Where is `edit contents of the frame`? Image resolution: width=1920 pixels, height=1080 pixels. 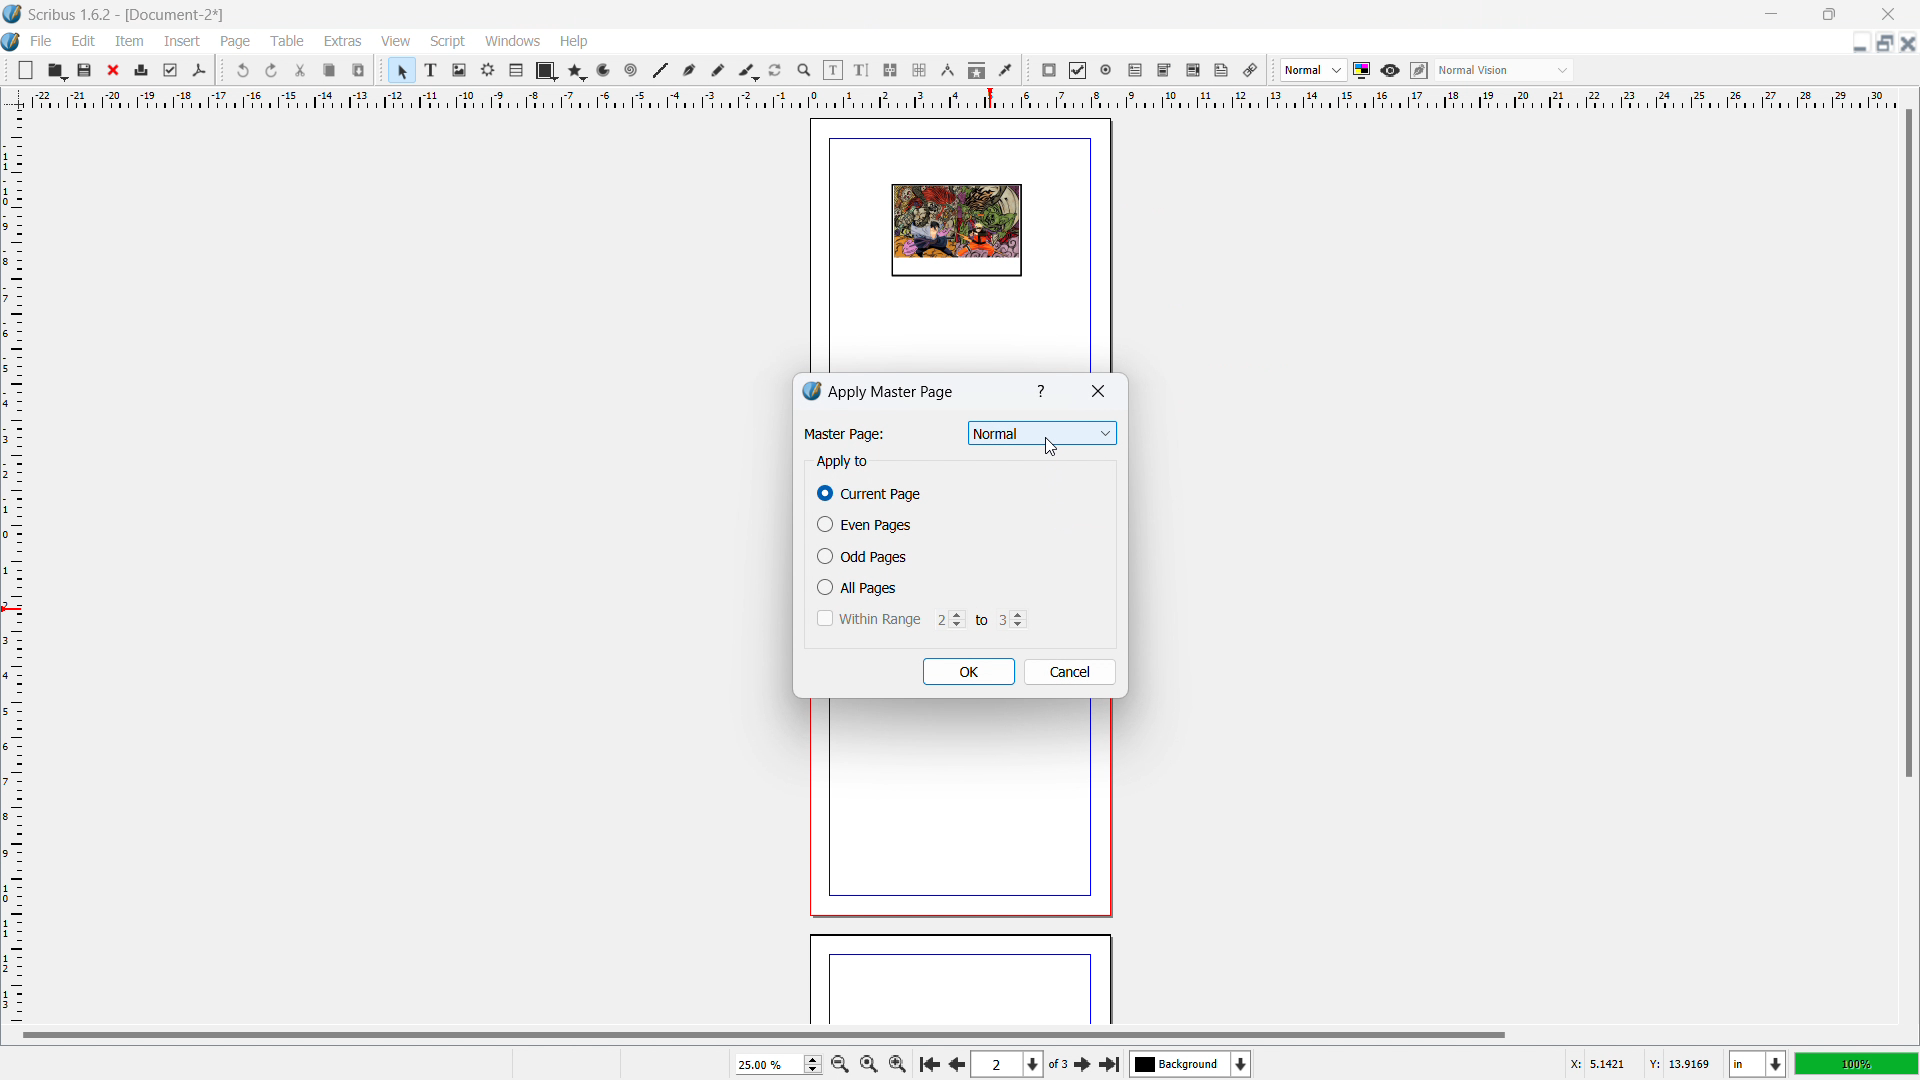 edit contents of the frame is located at coordinates (833, 71).